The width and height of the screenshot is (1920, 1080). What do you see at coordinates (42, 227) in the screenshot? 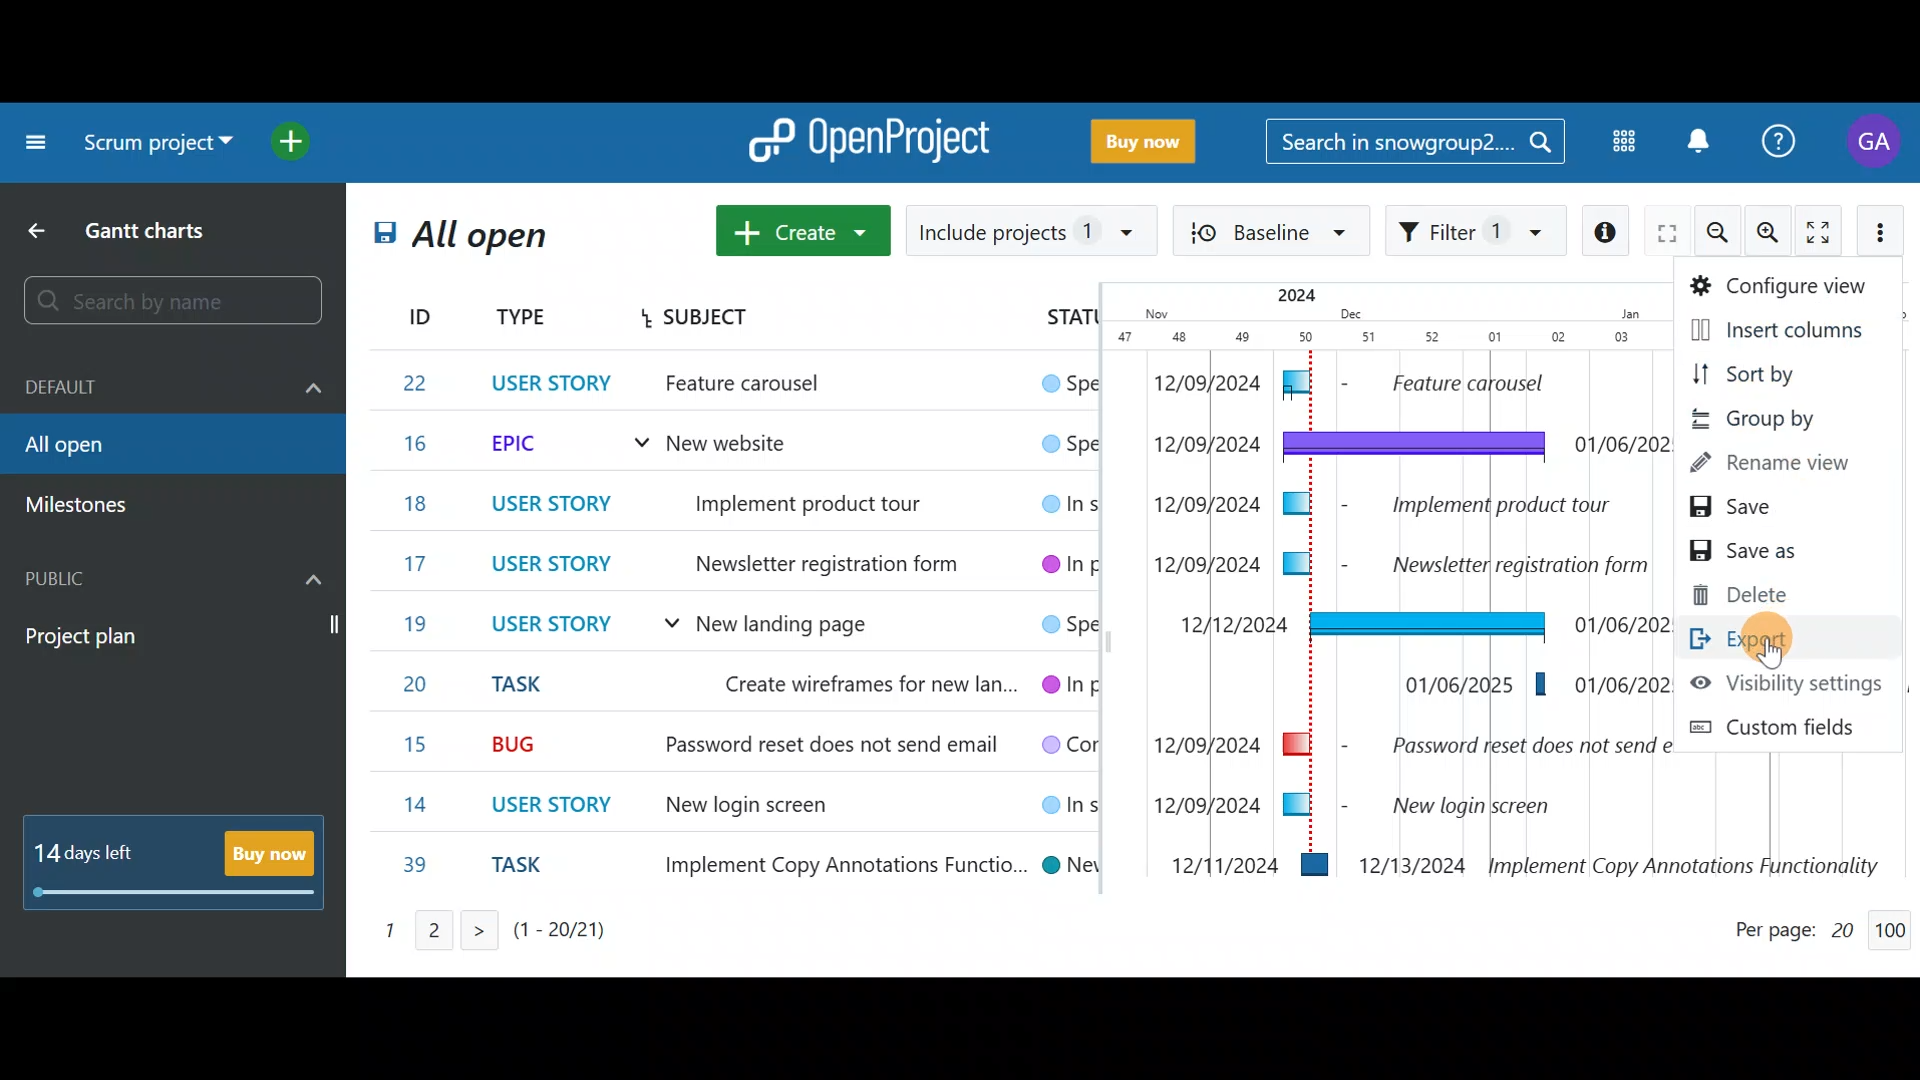
I see `Back` at bounding box center [42, 227].